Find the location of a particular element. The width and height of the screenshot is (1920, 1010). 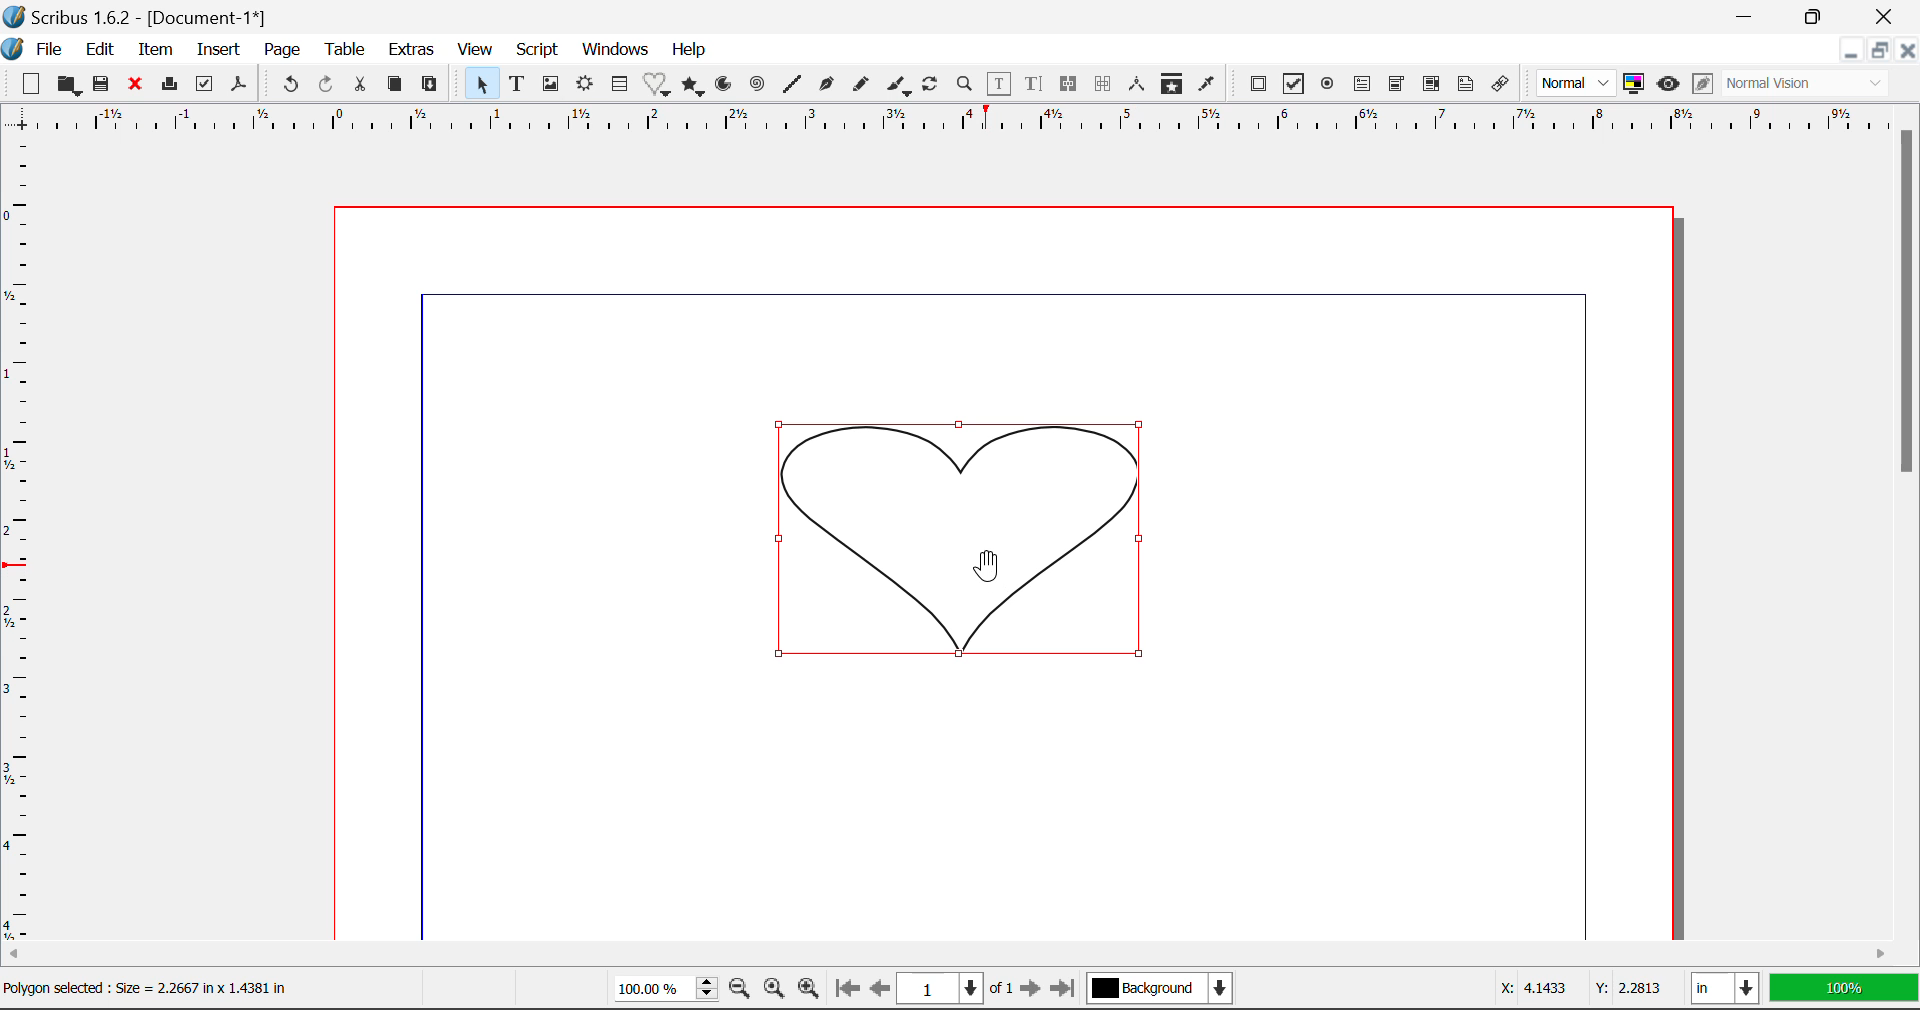

Cursor is located at coordinates (988, 565).